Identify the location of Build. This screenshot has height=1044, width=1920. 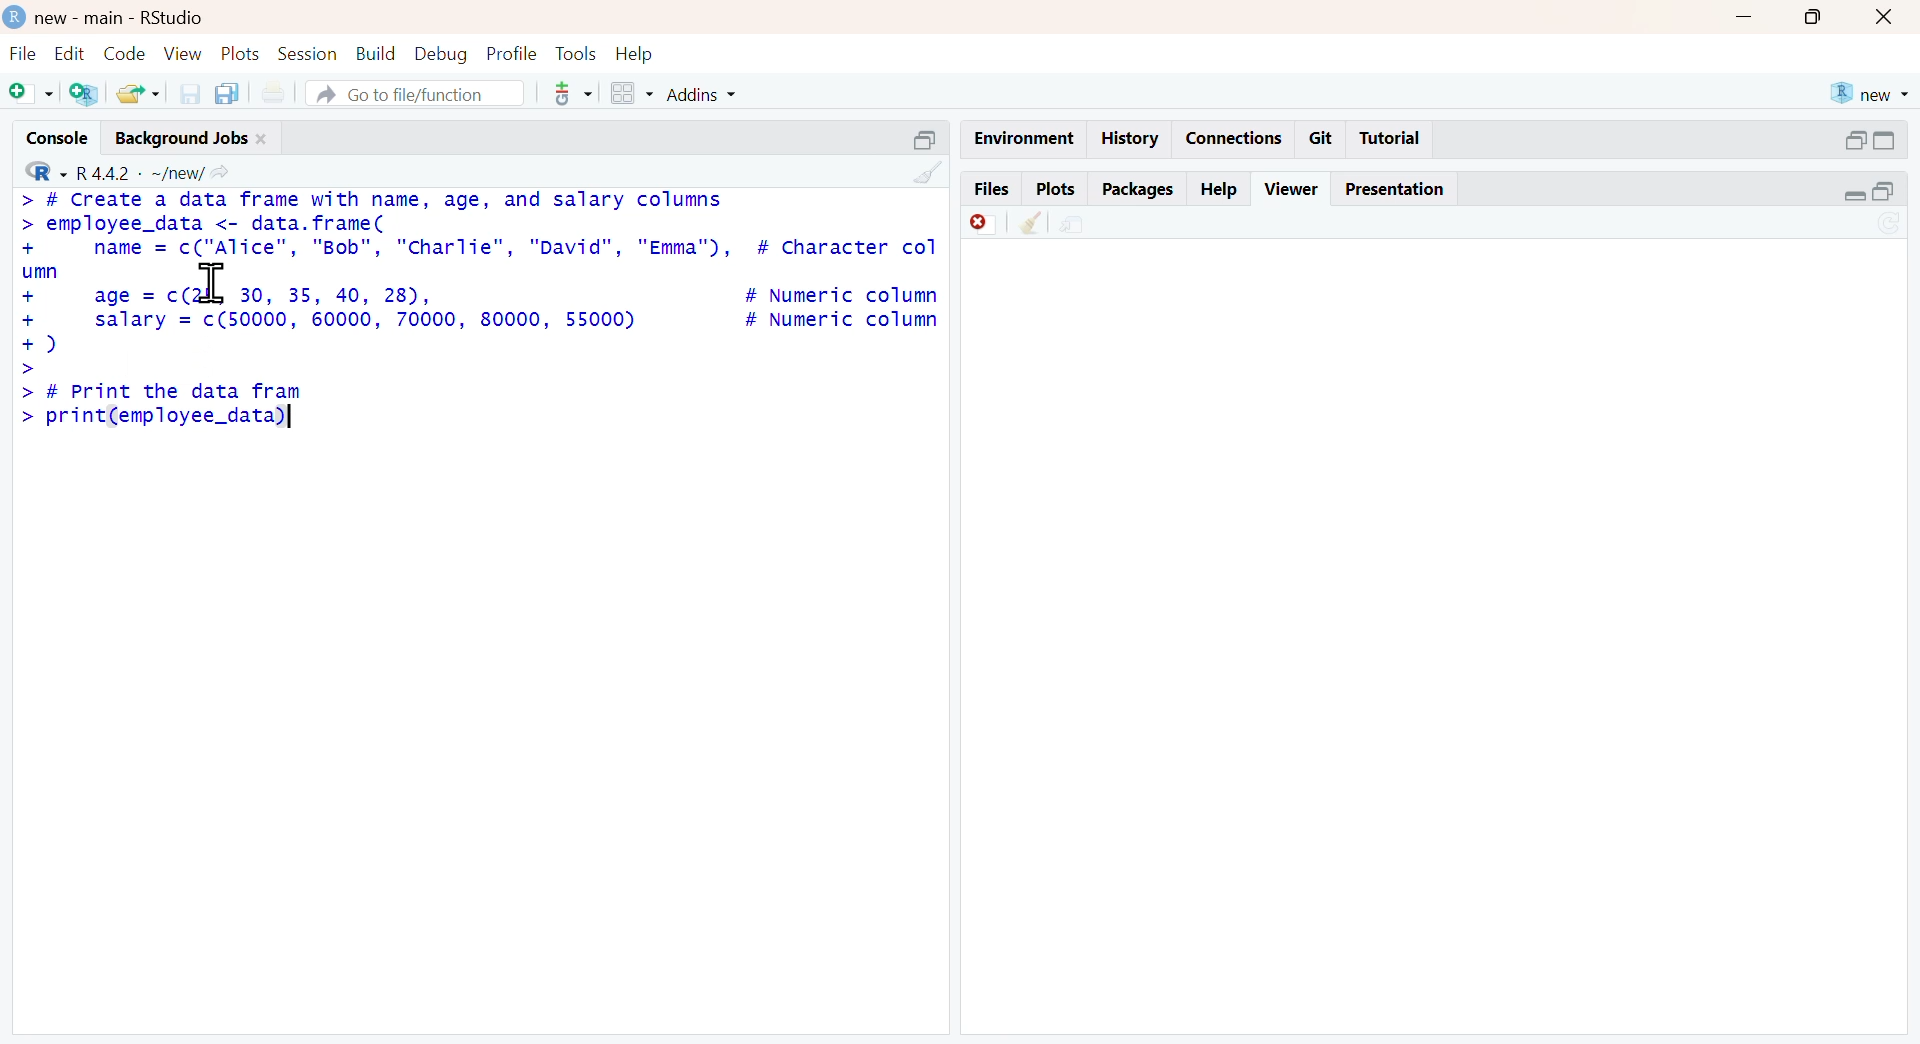
(370, 52).